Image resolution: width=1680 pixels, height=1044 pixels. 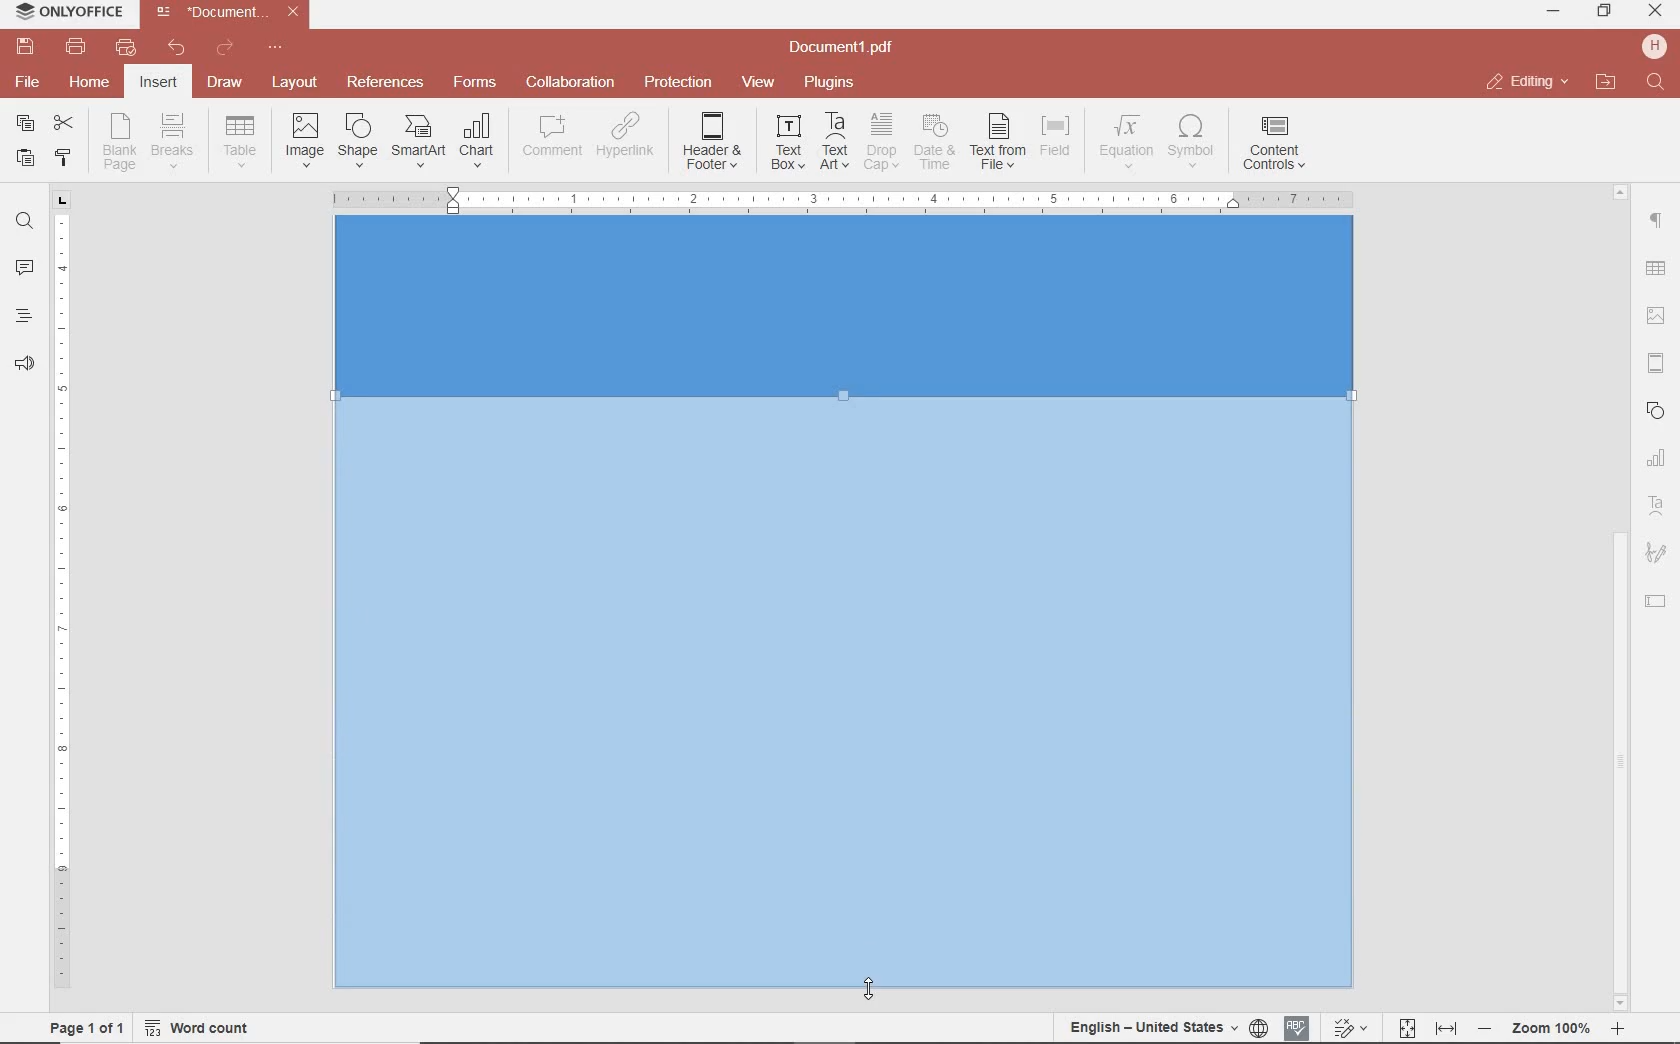 I want to click on , so click(x=1620, y=189).